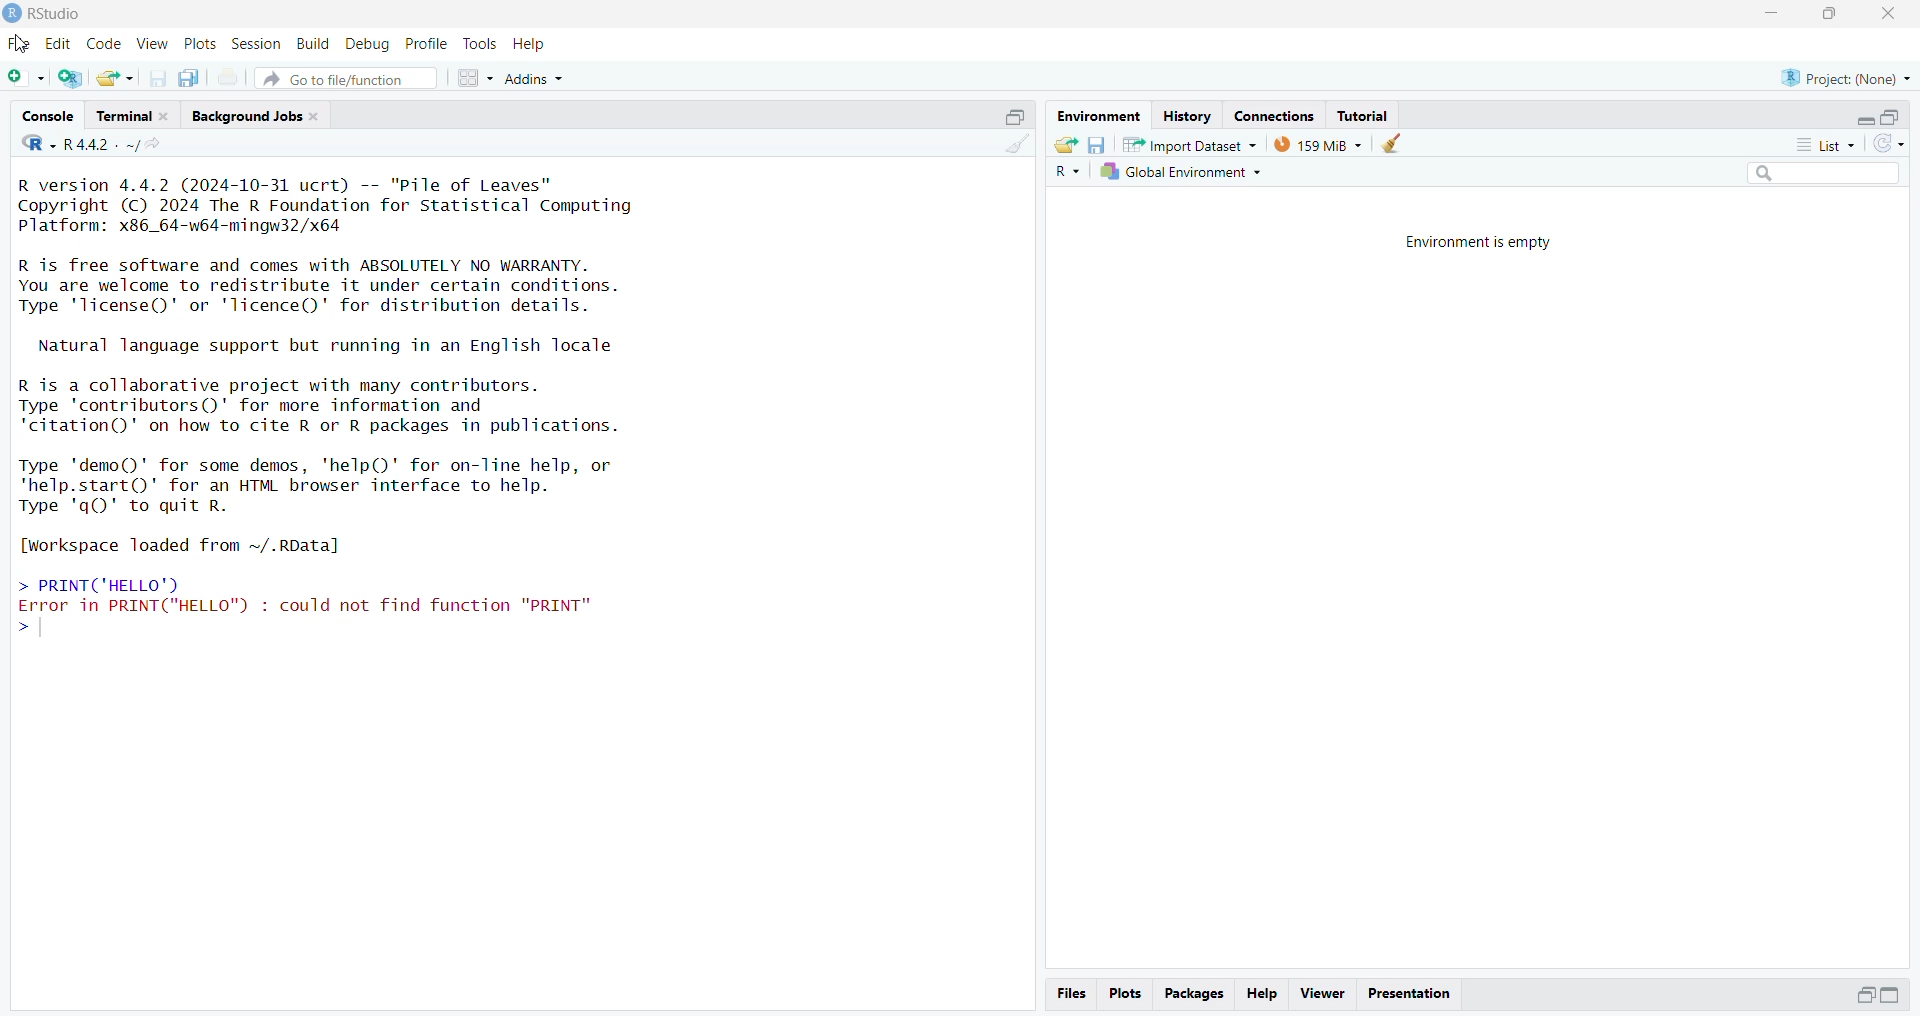  I want to click on go to file/function, so click(346, 77).